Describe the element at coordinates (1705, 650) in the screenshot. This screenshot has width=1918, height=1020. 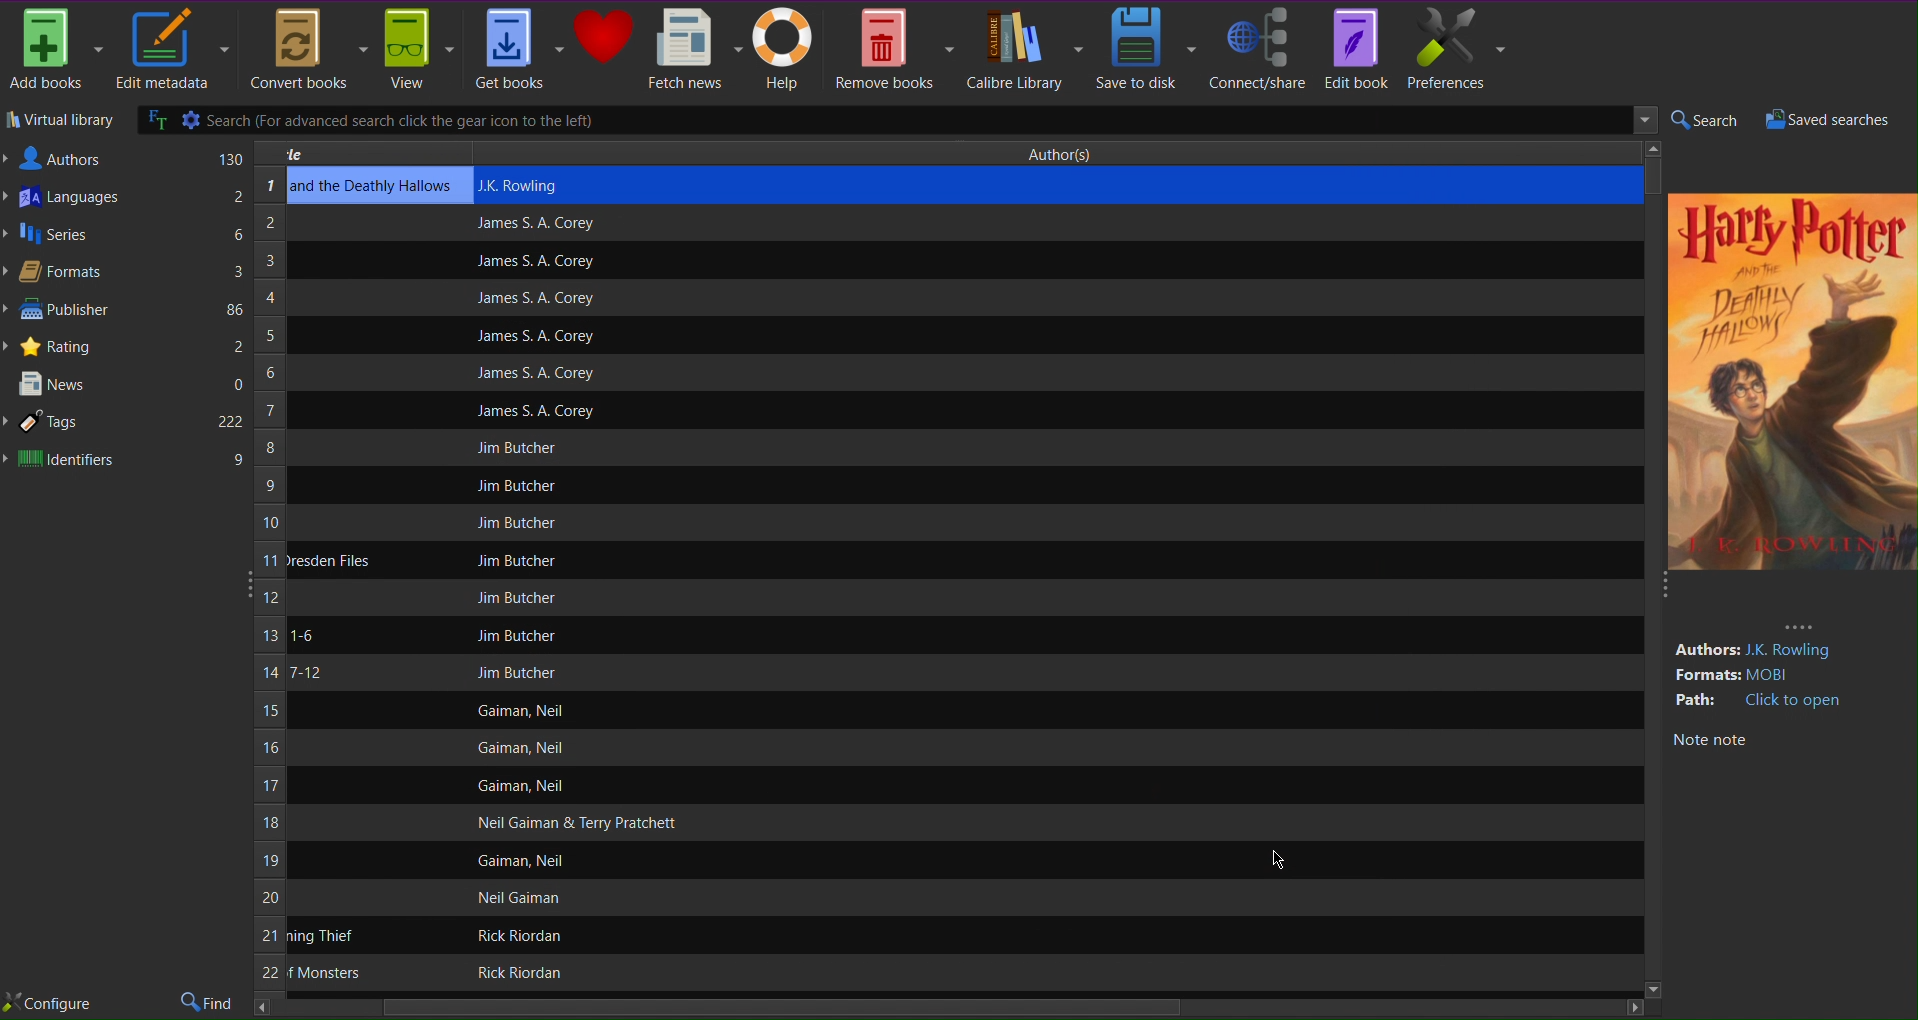
I see `Authors :` at that location.